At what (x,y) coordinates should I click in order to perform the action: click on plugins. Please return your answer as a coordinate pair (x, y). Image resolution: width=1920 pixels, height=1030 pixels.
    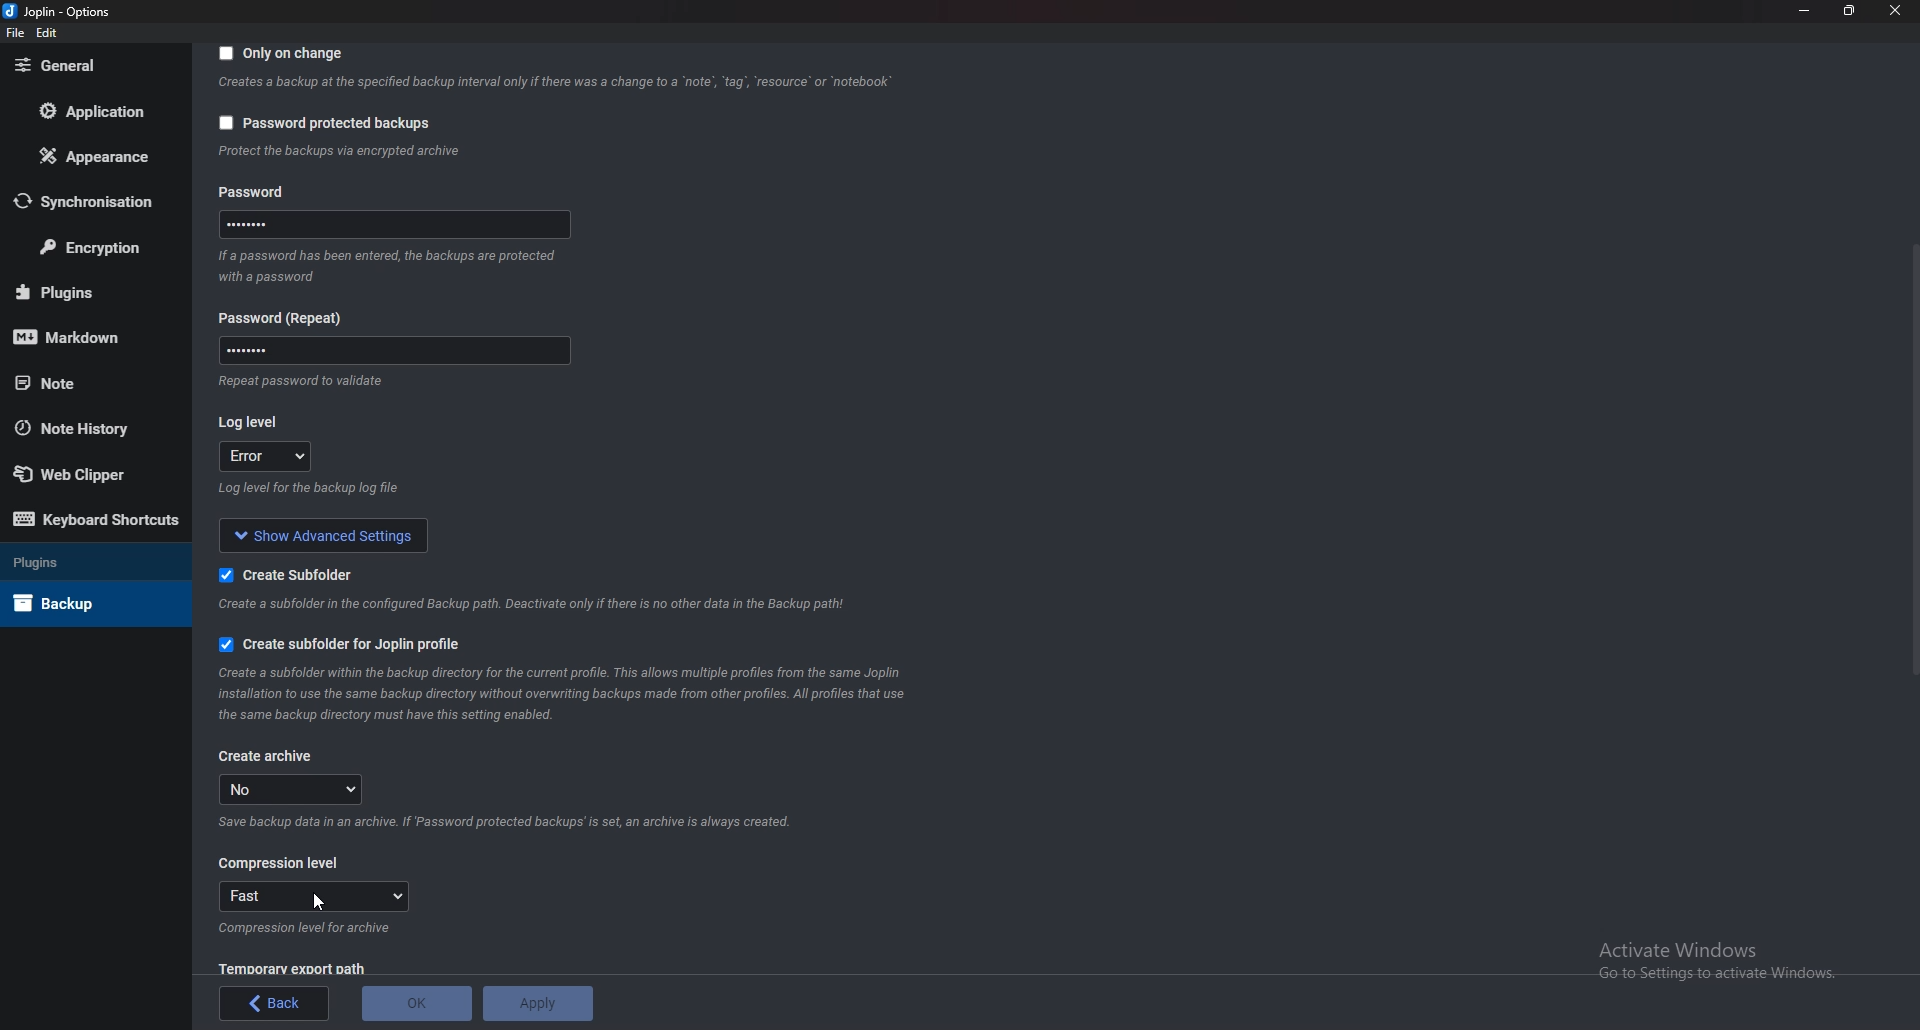
    Looking at the image, I should click on (84, 291).